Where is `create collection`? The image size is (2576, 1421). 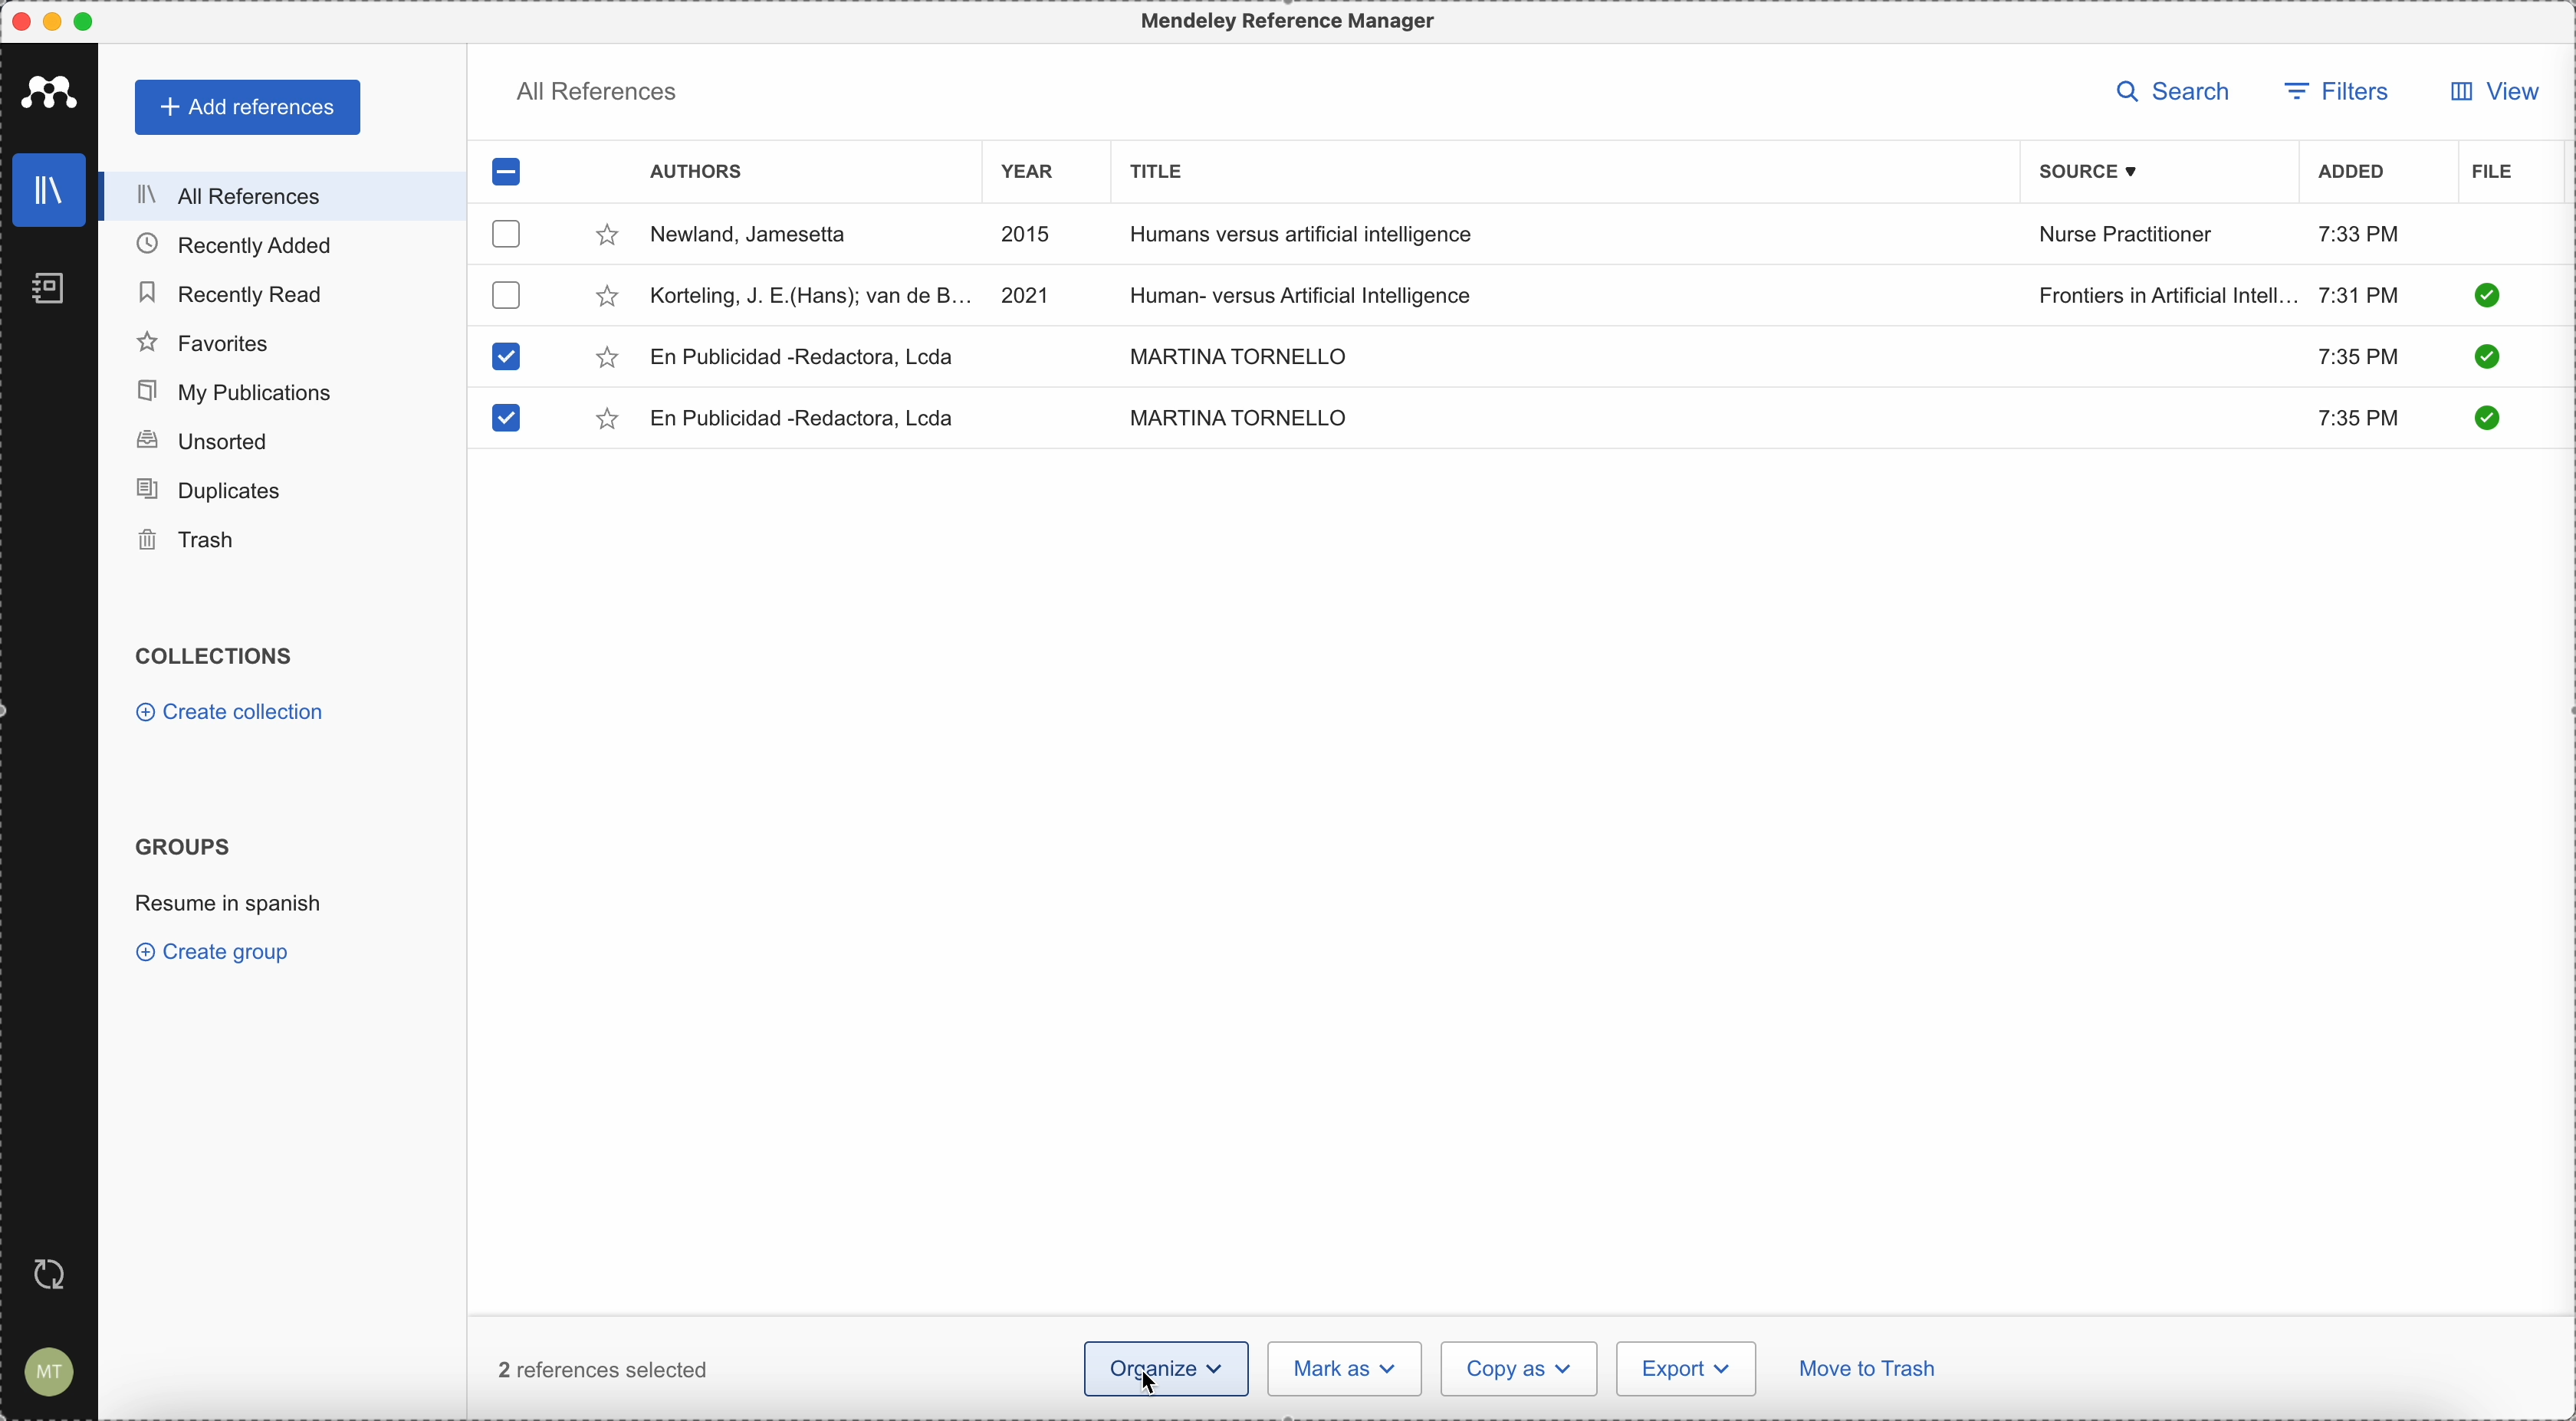
create collection is located at coordinates (235, 715).